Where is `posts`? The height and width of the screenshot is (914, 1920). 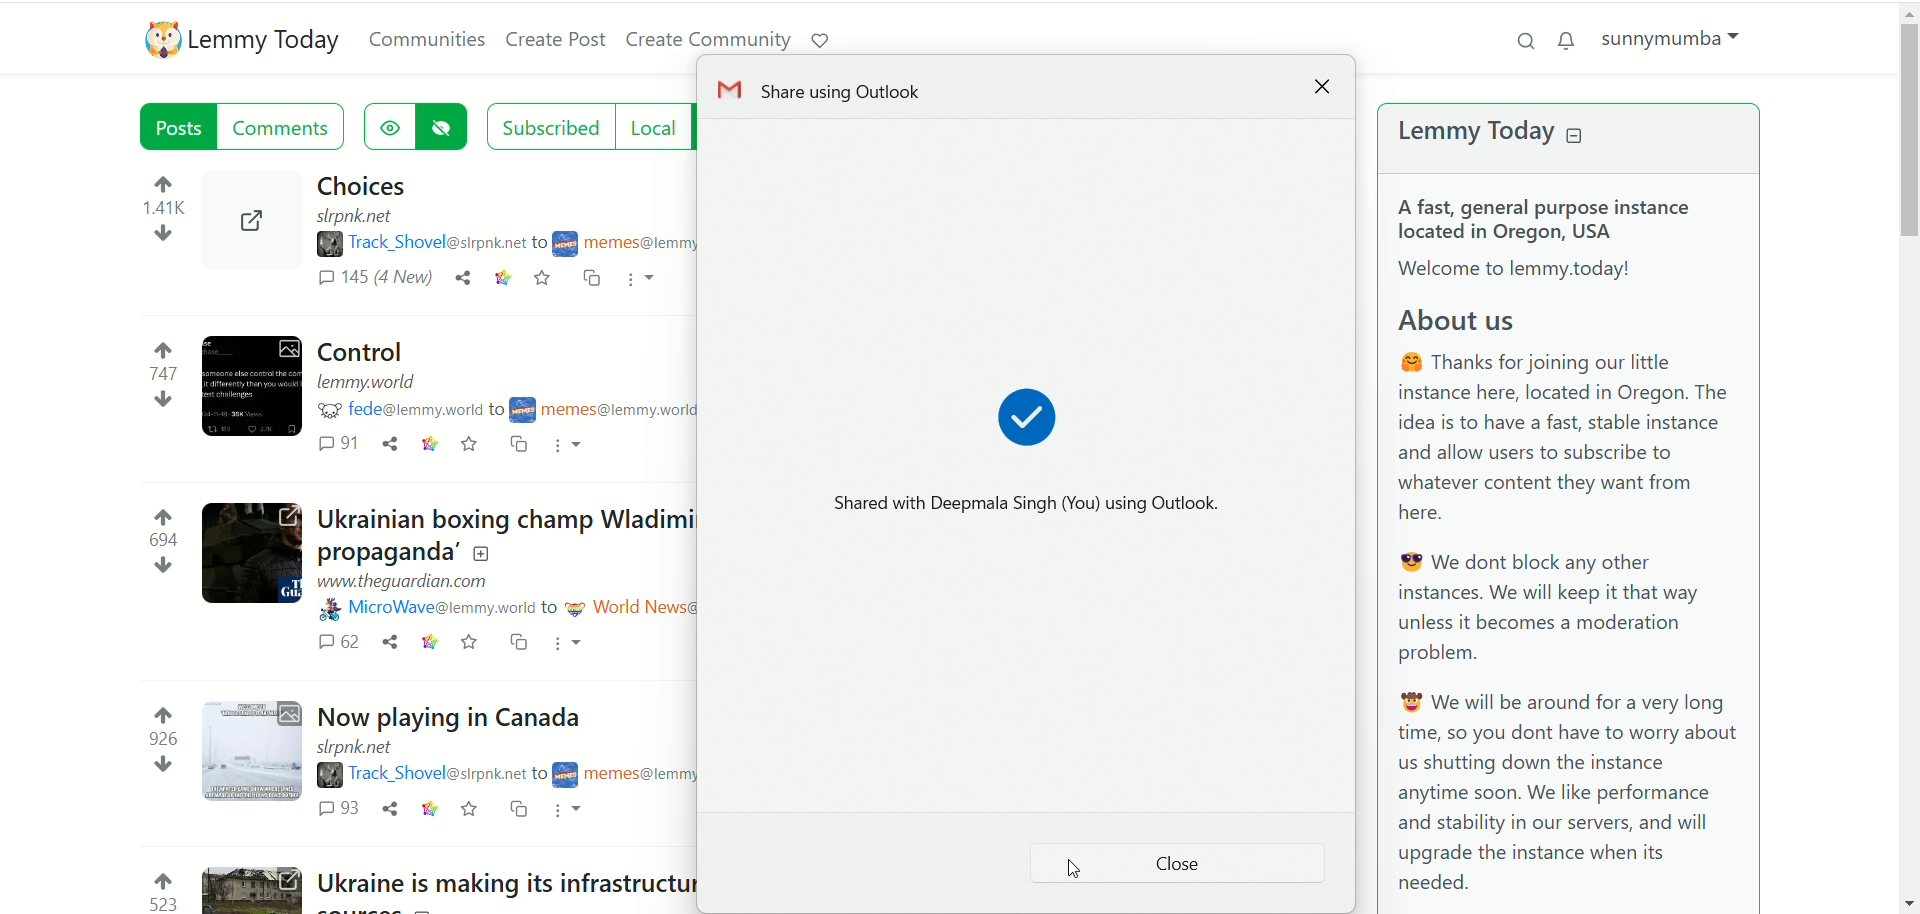 posts is located at coordinates (179, 125).